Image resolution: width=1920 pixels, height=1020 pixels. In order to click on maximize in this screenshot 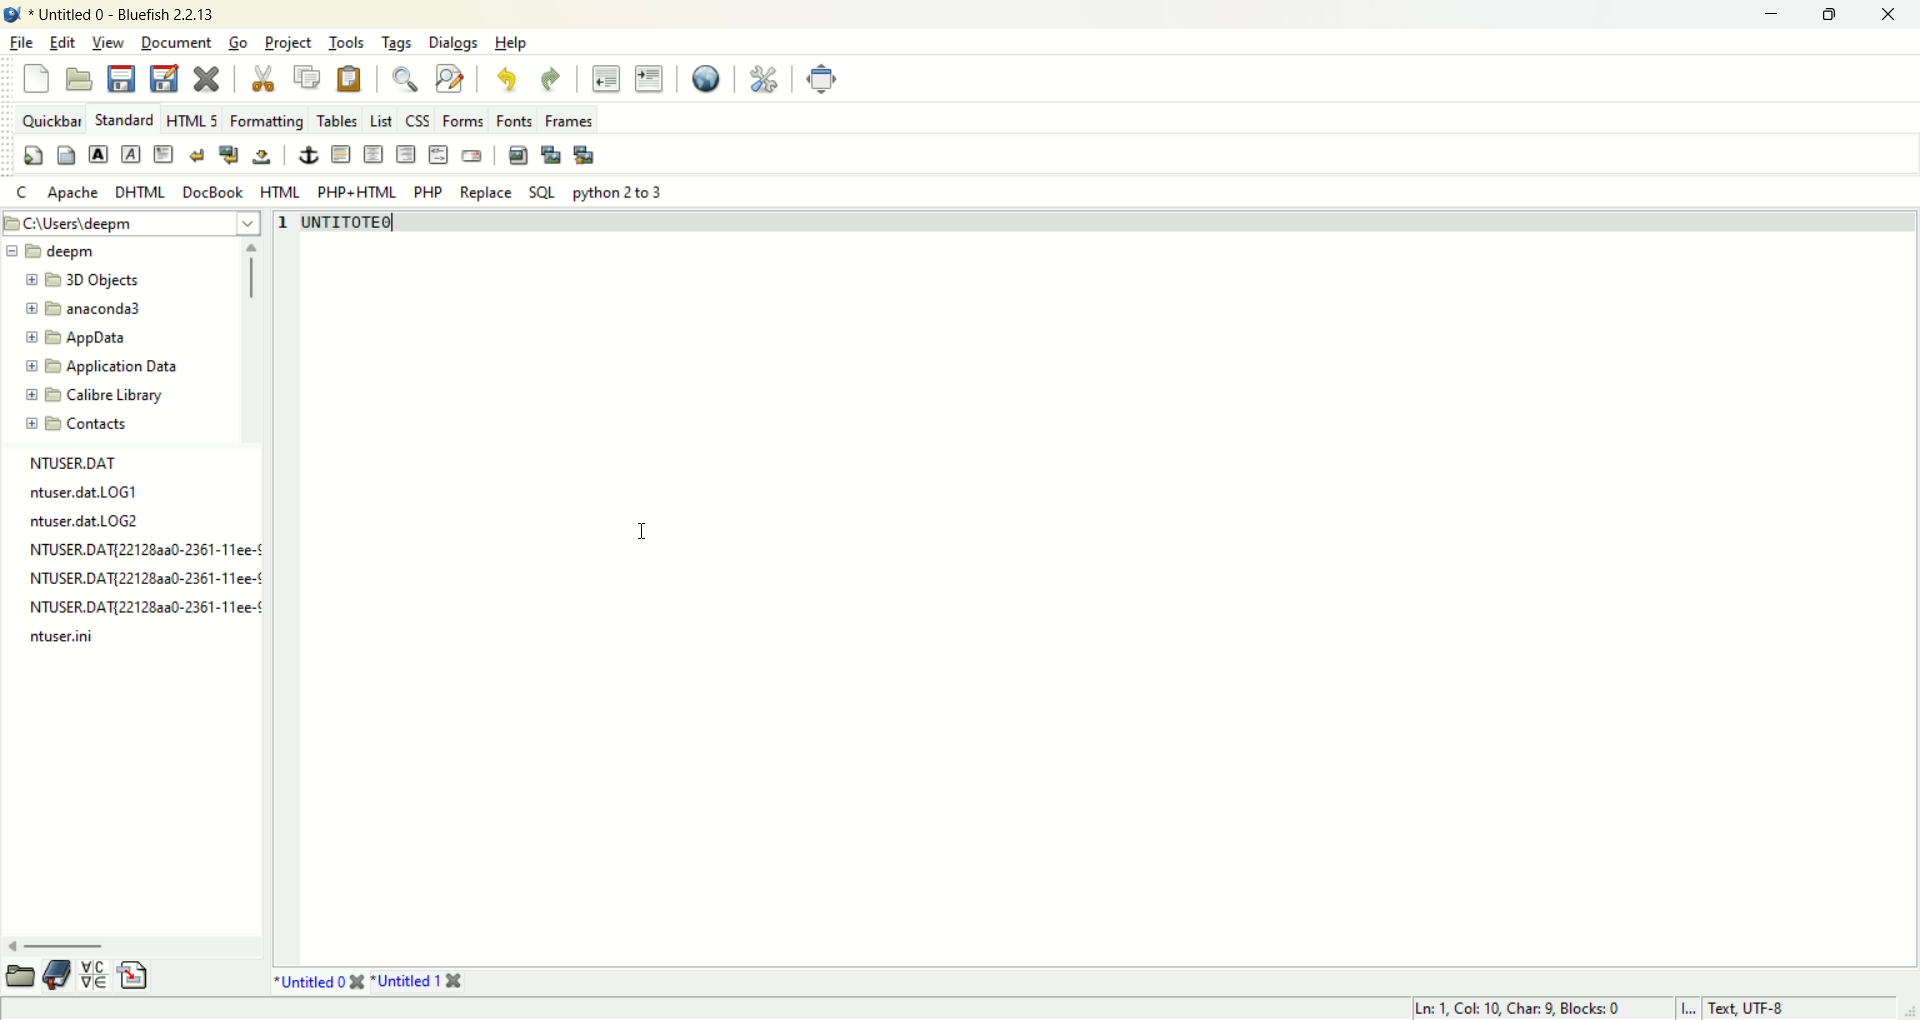, I will do `click(1829, 15)`.